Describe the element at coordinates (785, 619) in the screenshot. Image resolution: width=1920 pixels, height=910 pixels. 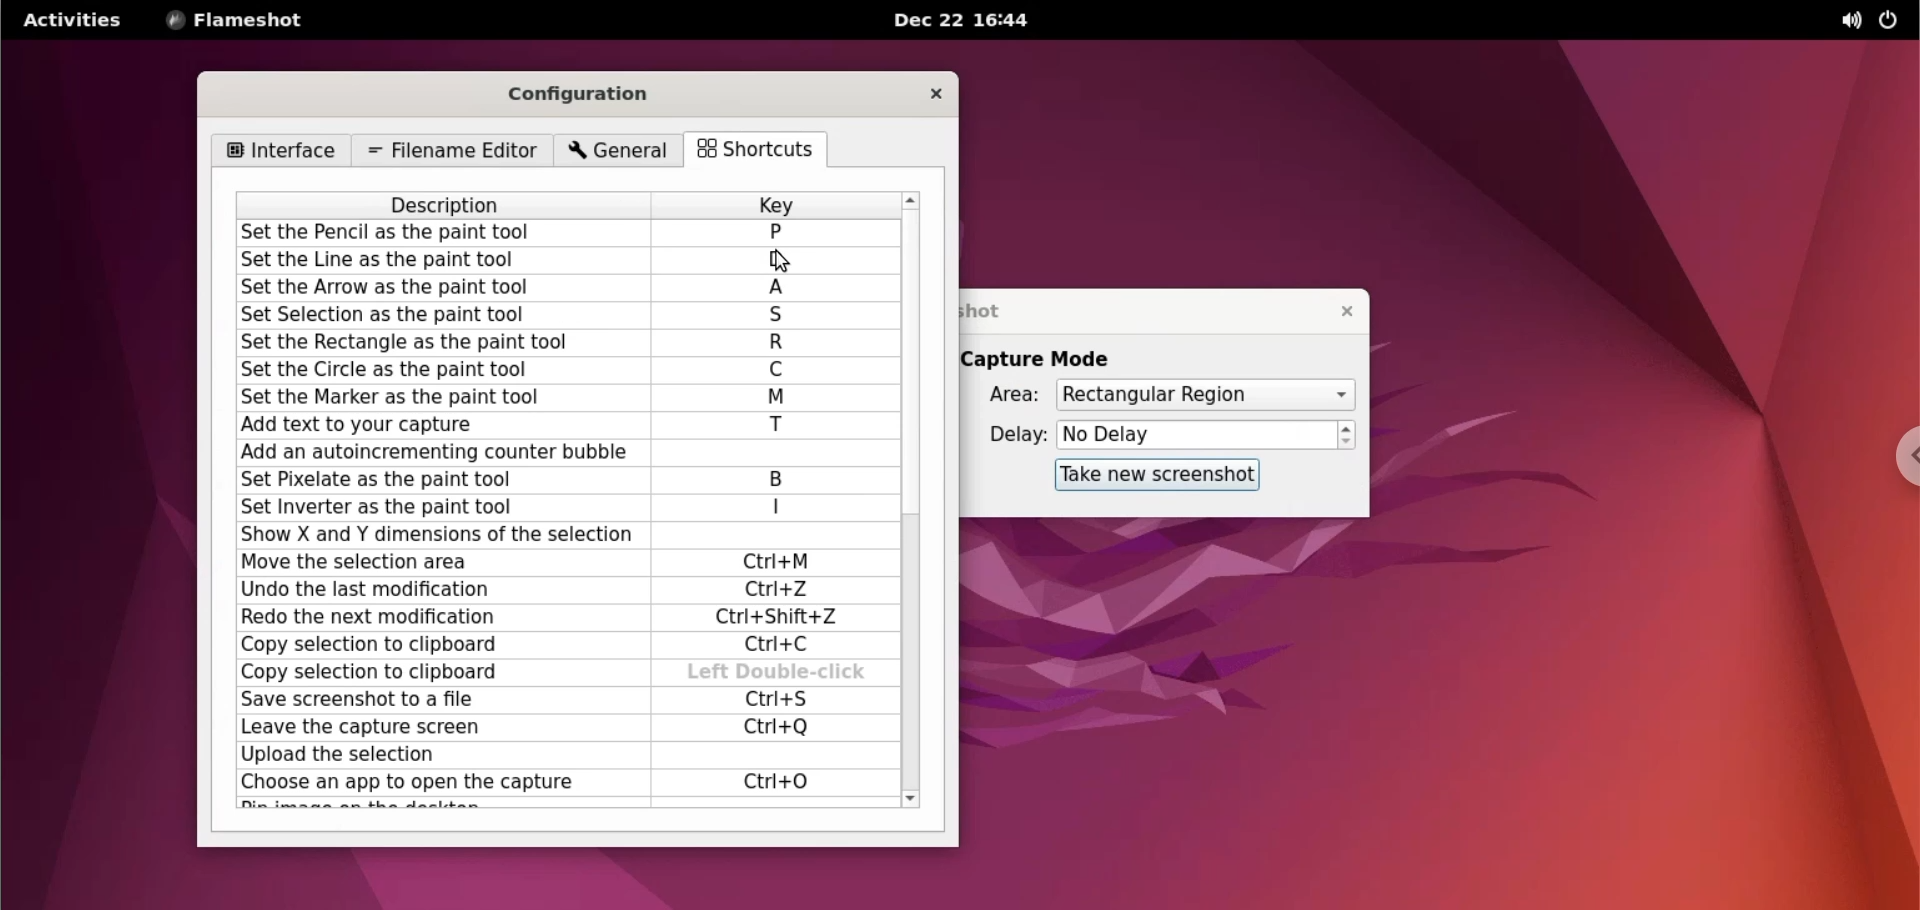
I see `Ctrl + Shift + Z` at that location.